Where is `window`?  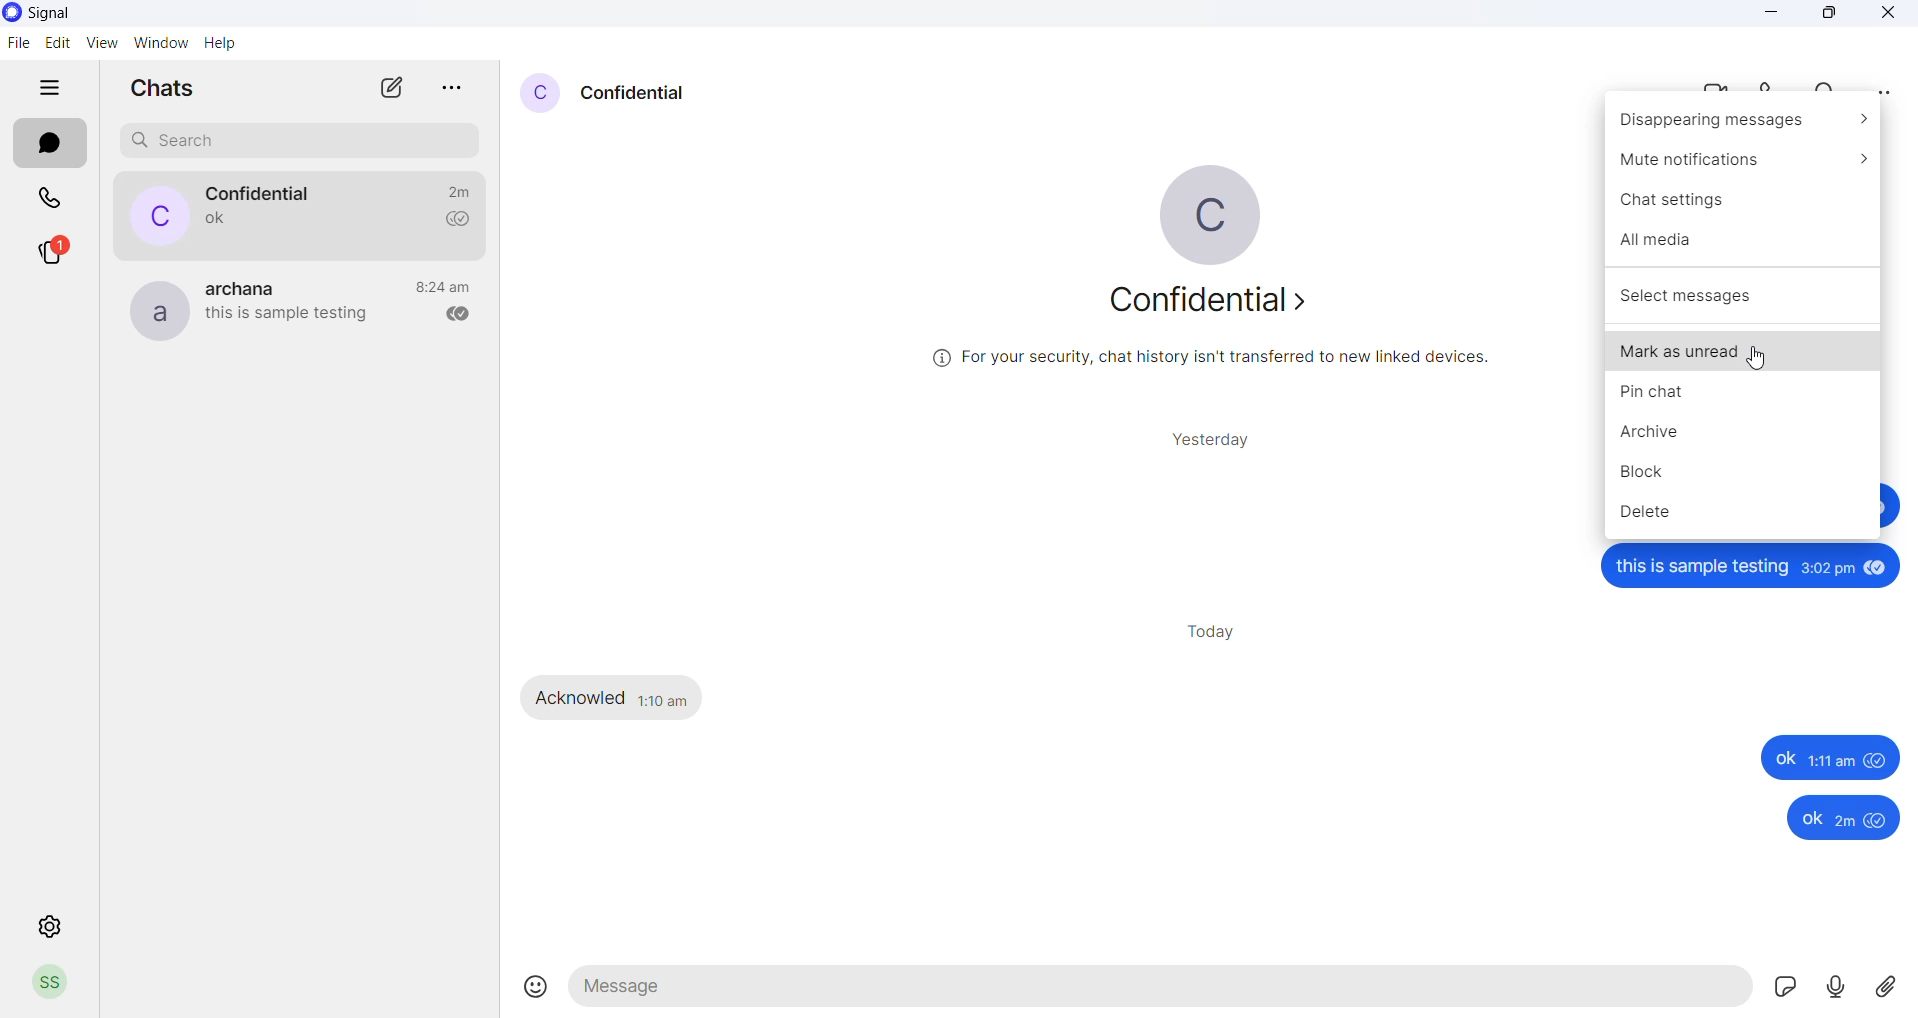
window is located at coordinates (160, 42).